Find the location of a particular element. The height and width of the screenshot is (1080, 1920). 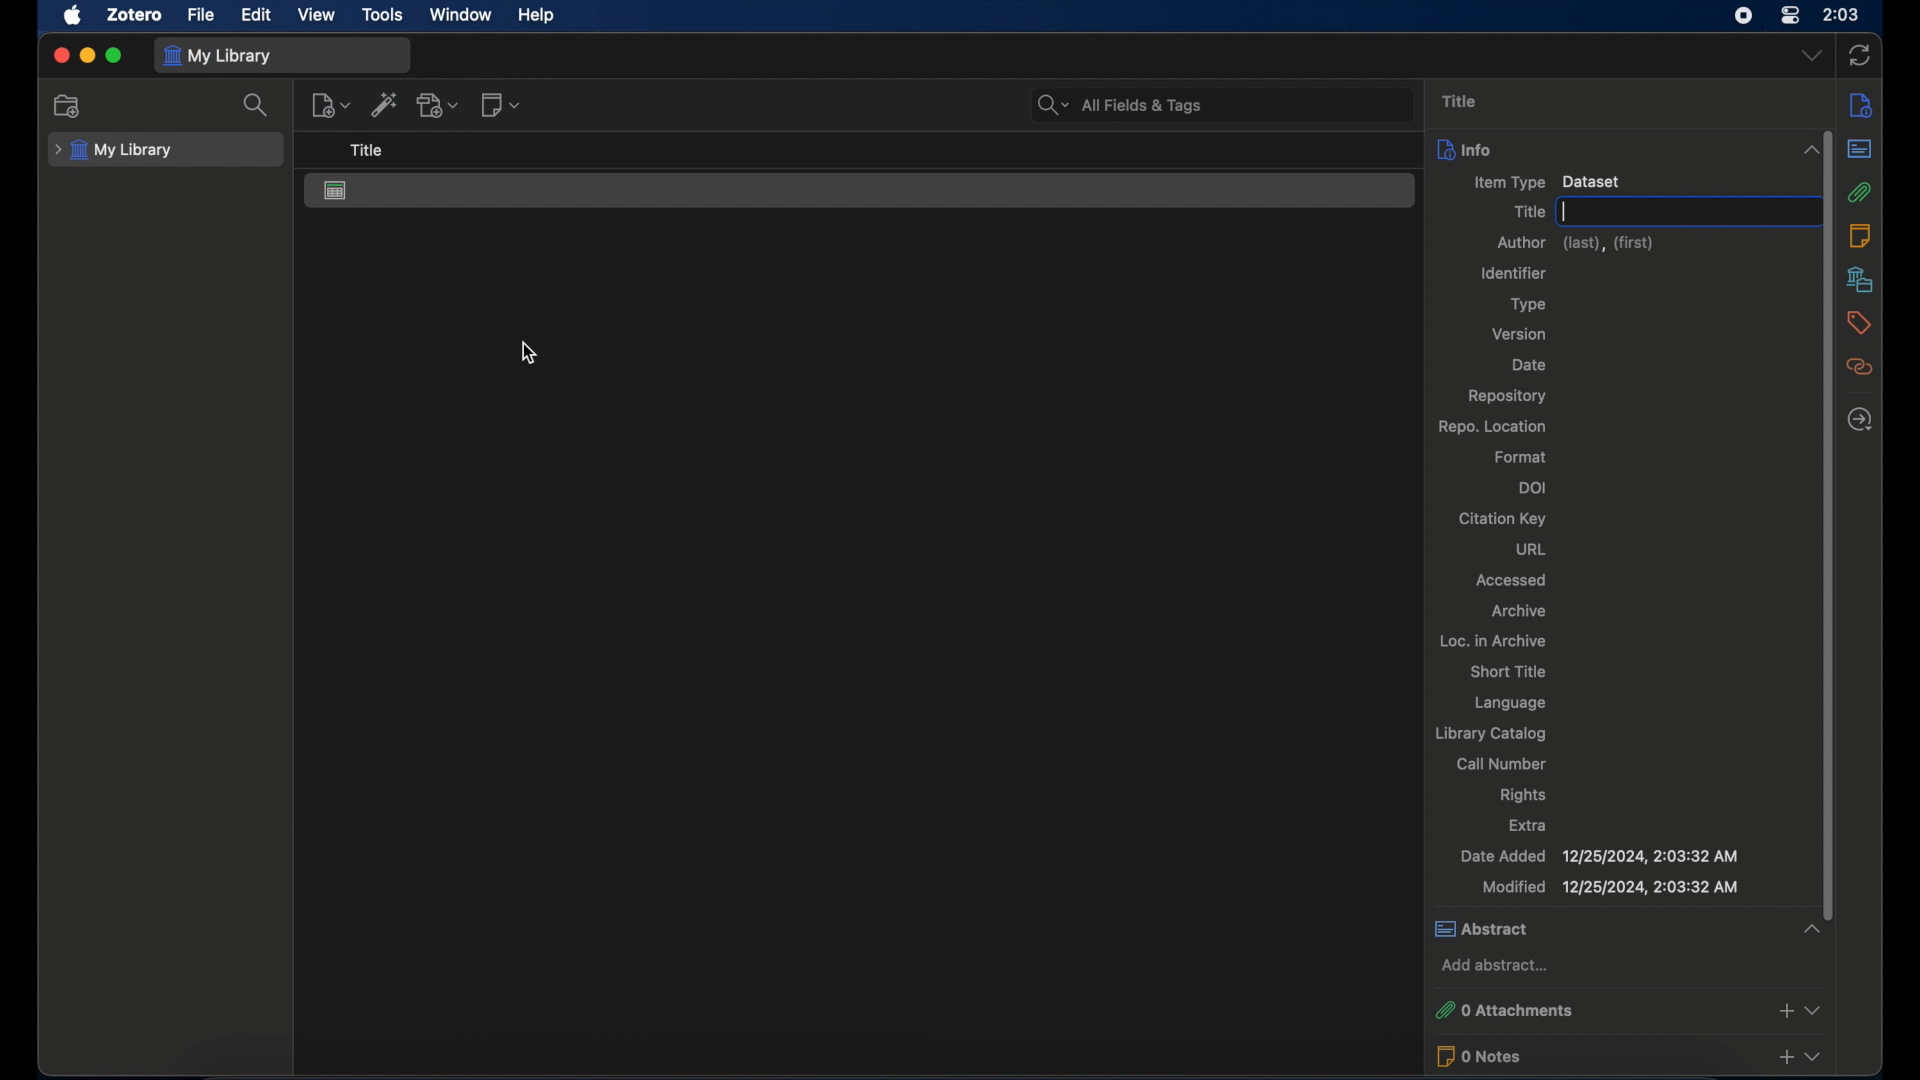

cursor is located at coordinates (527, 354).